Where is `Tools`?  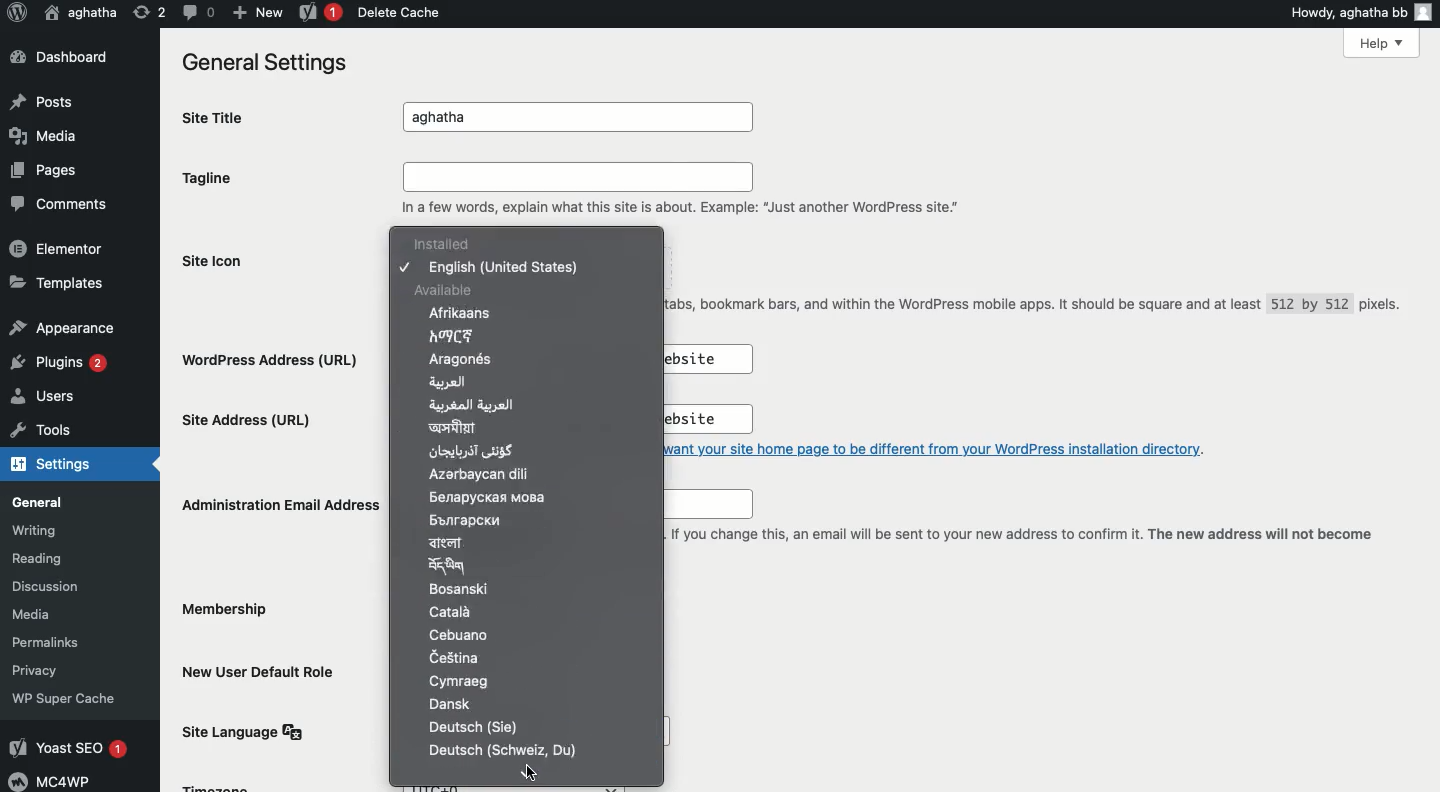 Tools is located at coordinates (37, 431).